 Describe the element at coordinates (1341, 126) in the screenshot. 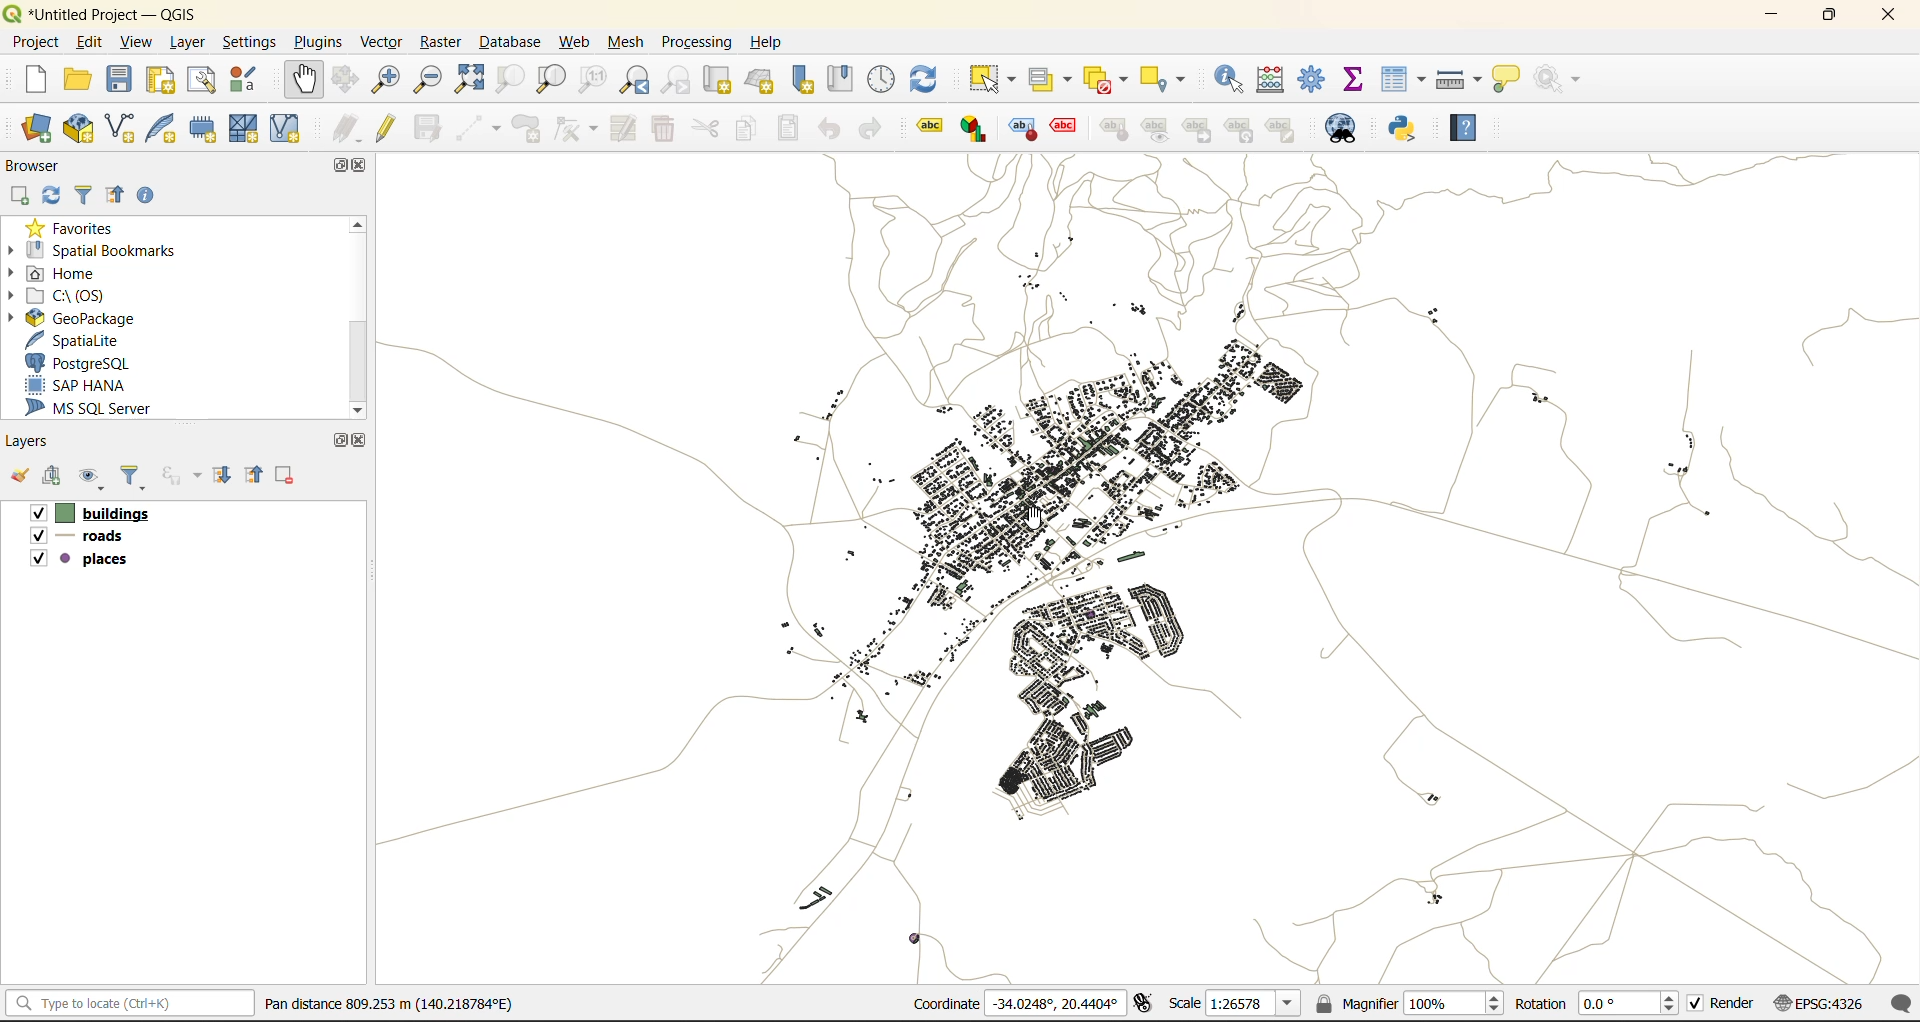

I see `metasearch` at that location.